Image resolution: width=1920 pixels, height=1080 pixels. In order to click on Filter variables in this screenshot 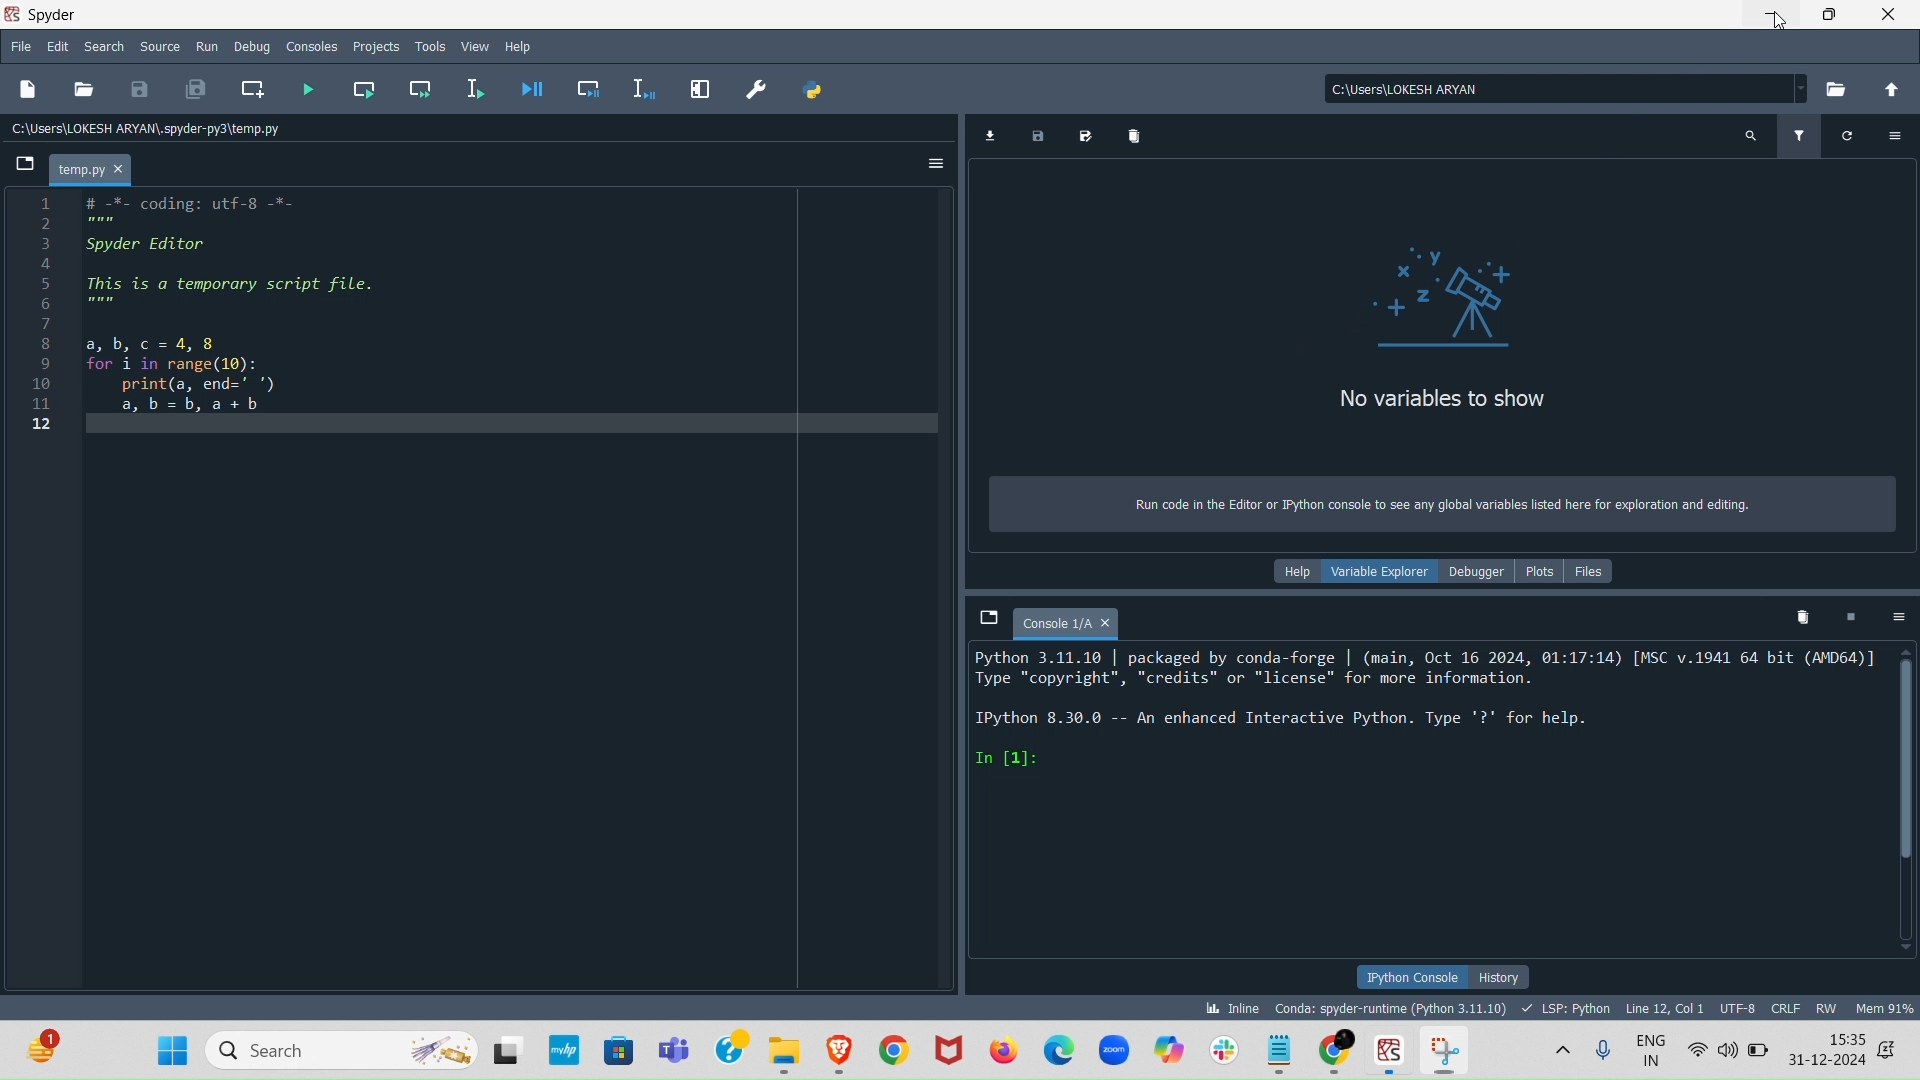, I will do `click(1849, 132)`.